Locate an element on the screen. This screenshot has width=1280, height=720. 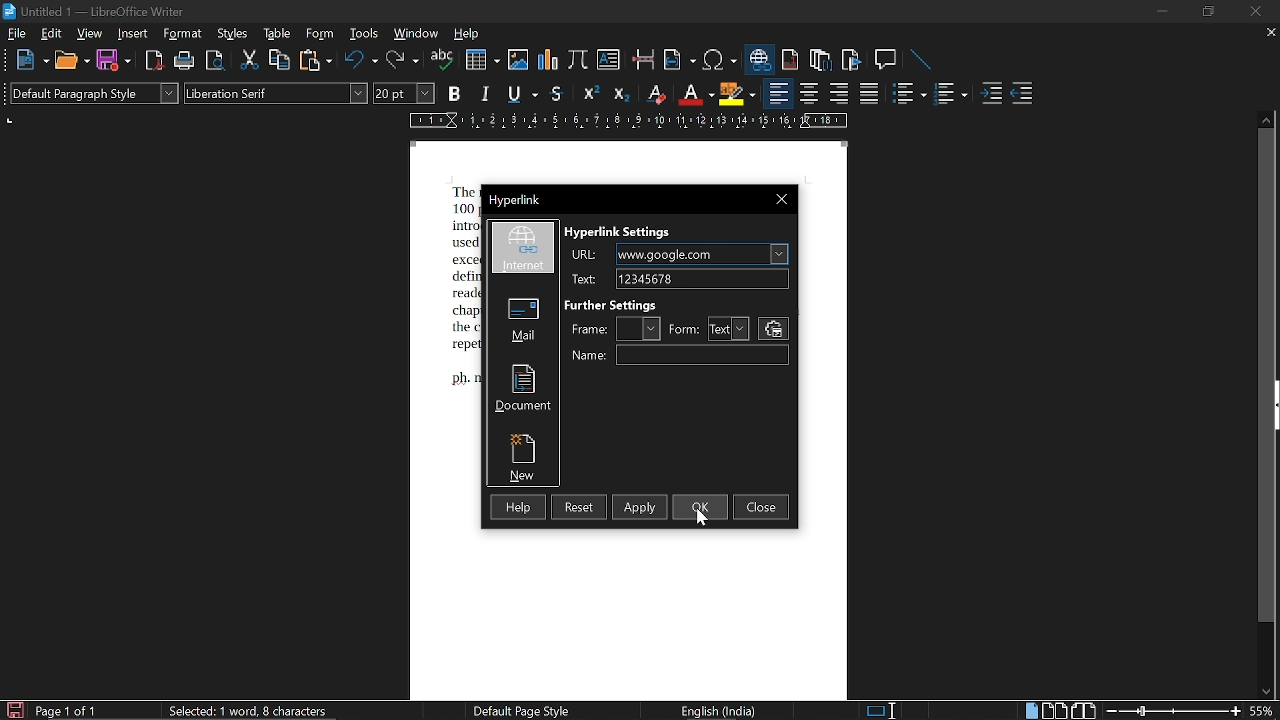
format is located at coordinates (180, 35).